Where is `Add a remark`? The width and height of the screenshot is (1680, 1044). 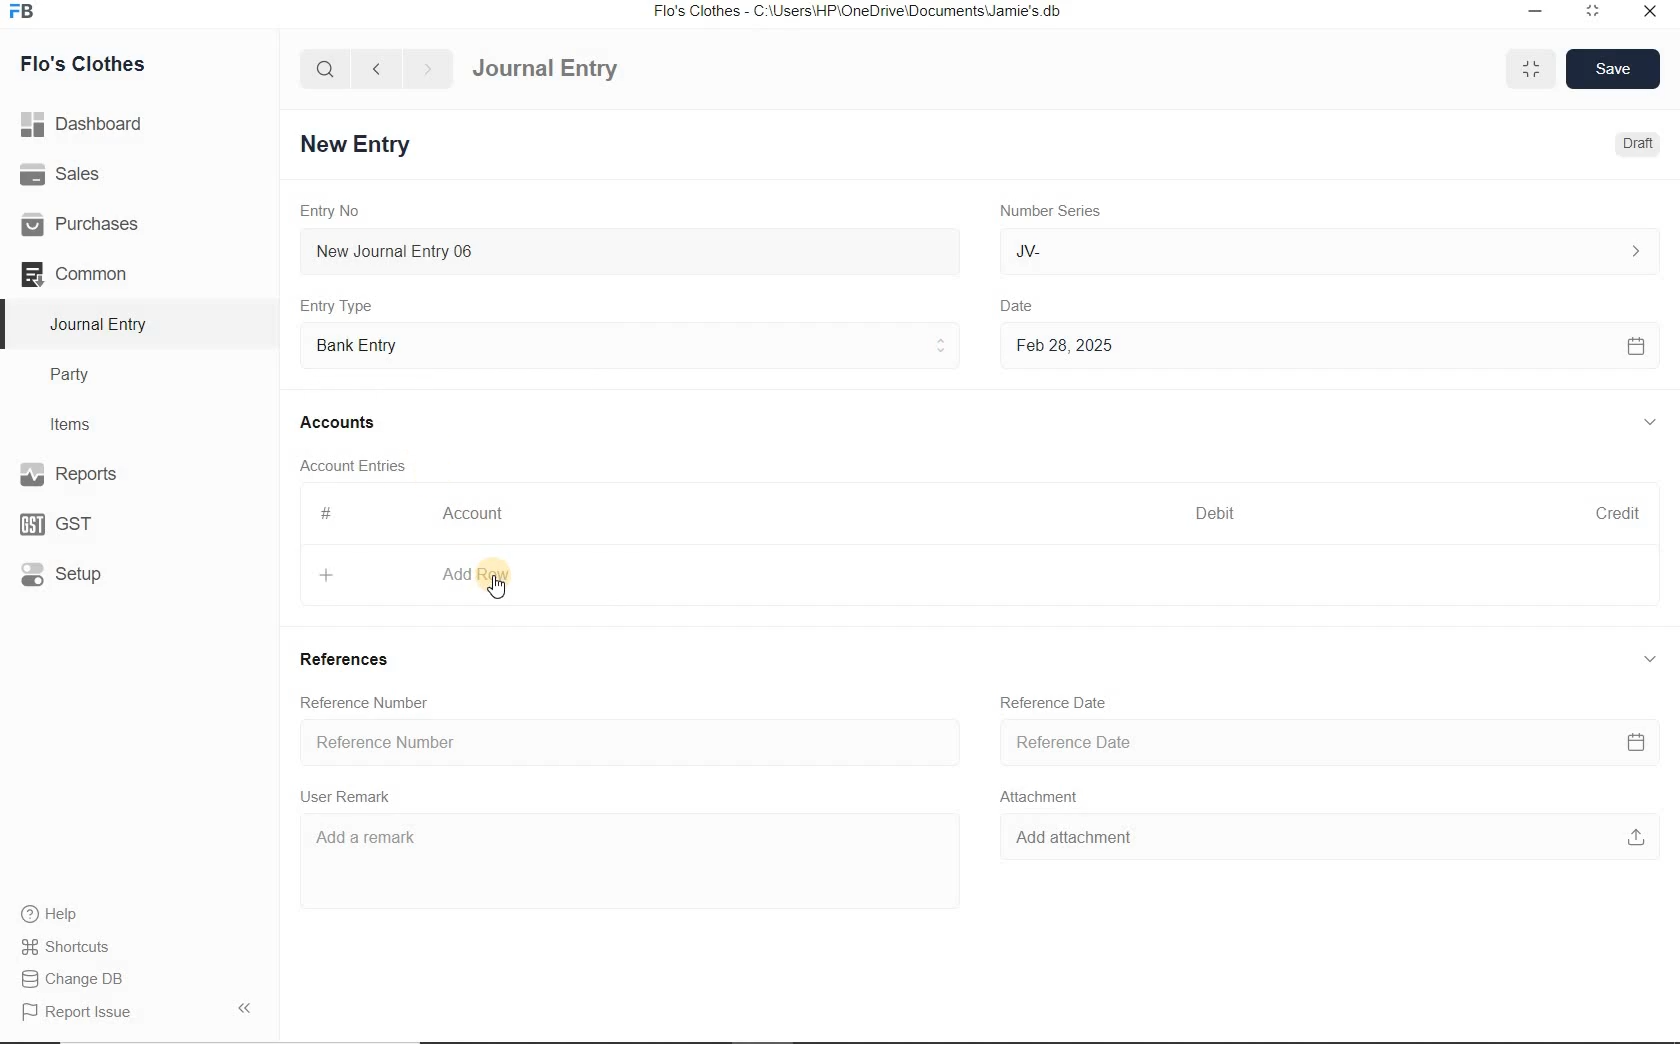
Add a remark is located at coordinates (611, 844).